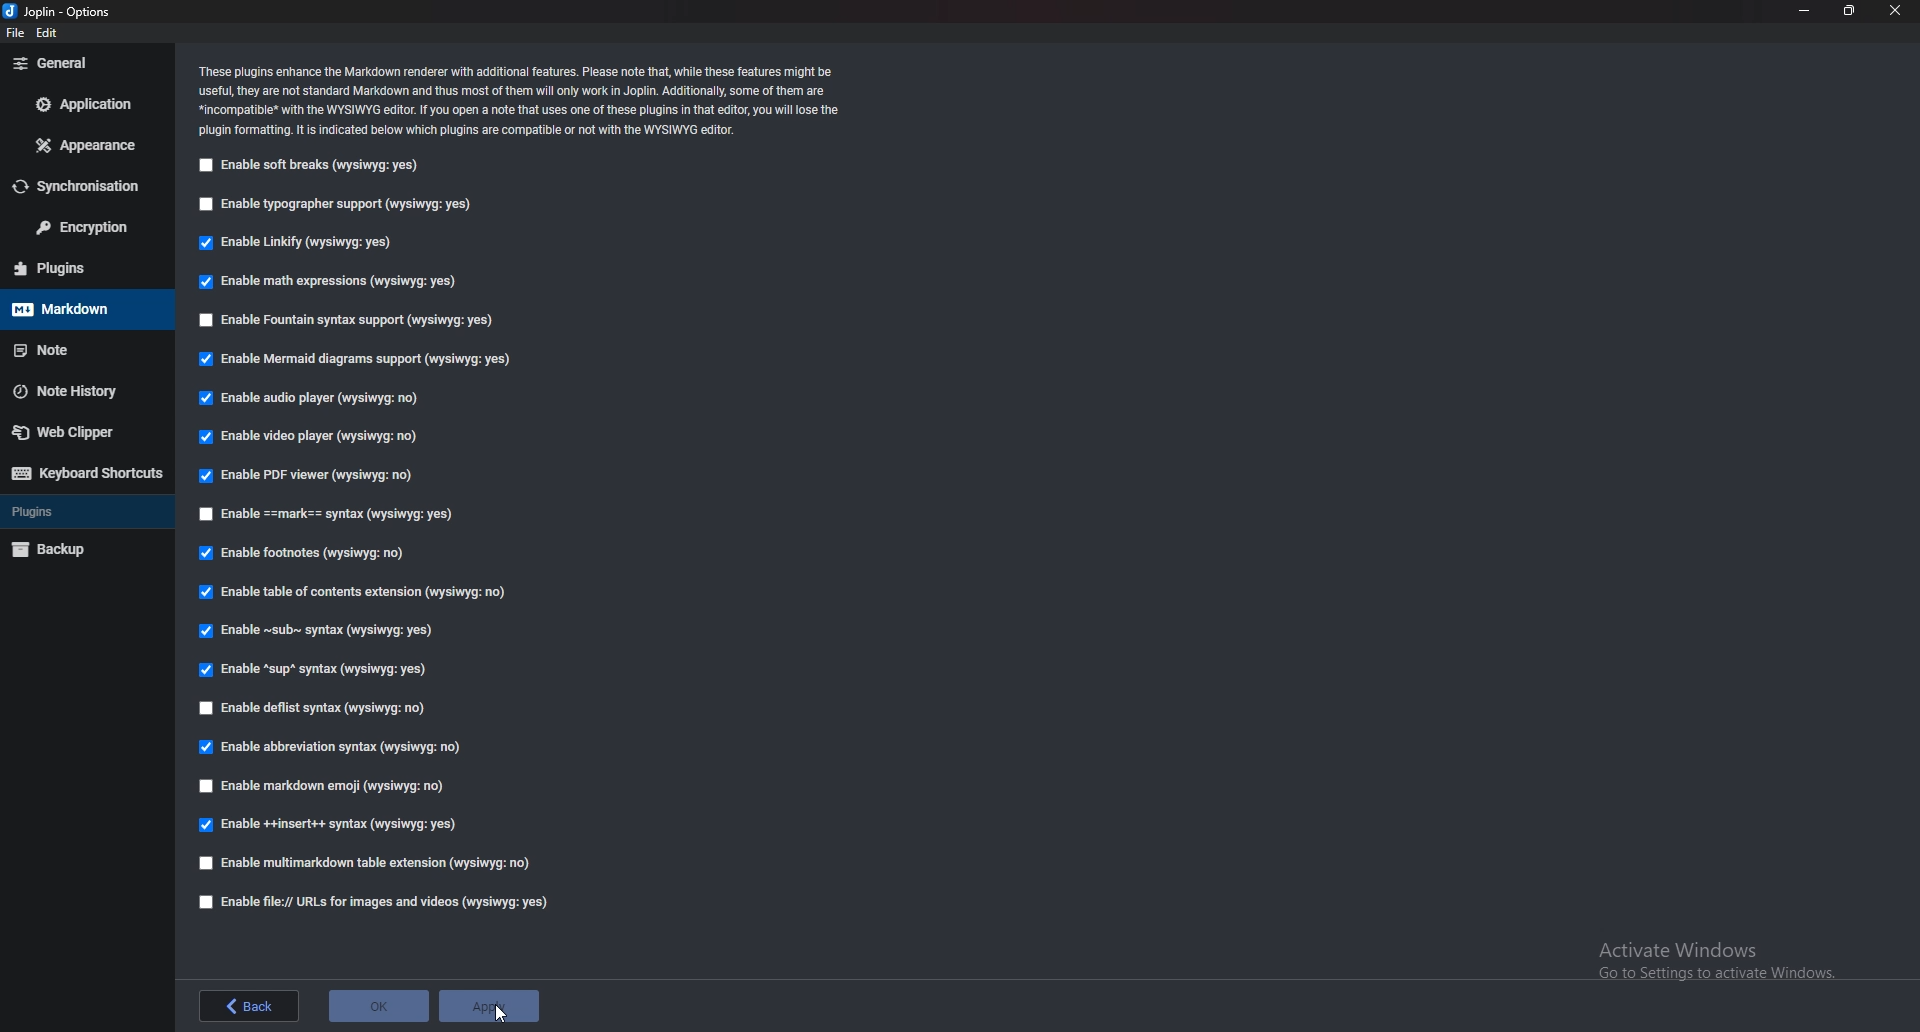 Image resolution: width=1920 pixels, height=1032 pixels. Describe the element at coordinates (250, 1006) in the screenshot. I see `back` at that location.